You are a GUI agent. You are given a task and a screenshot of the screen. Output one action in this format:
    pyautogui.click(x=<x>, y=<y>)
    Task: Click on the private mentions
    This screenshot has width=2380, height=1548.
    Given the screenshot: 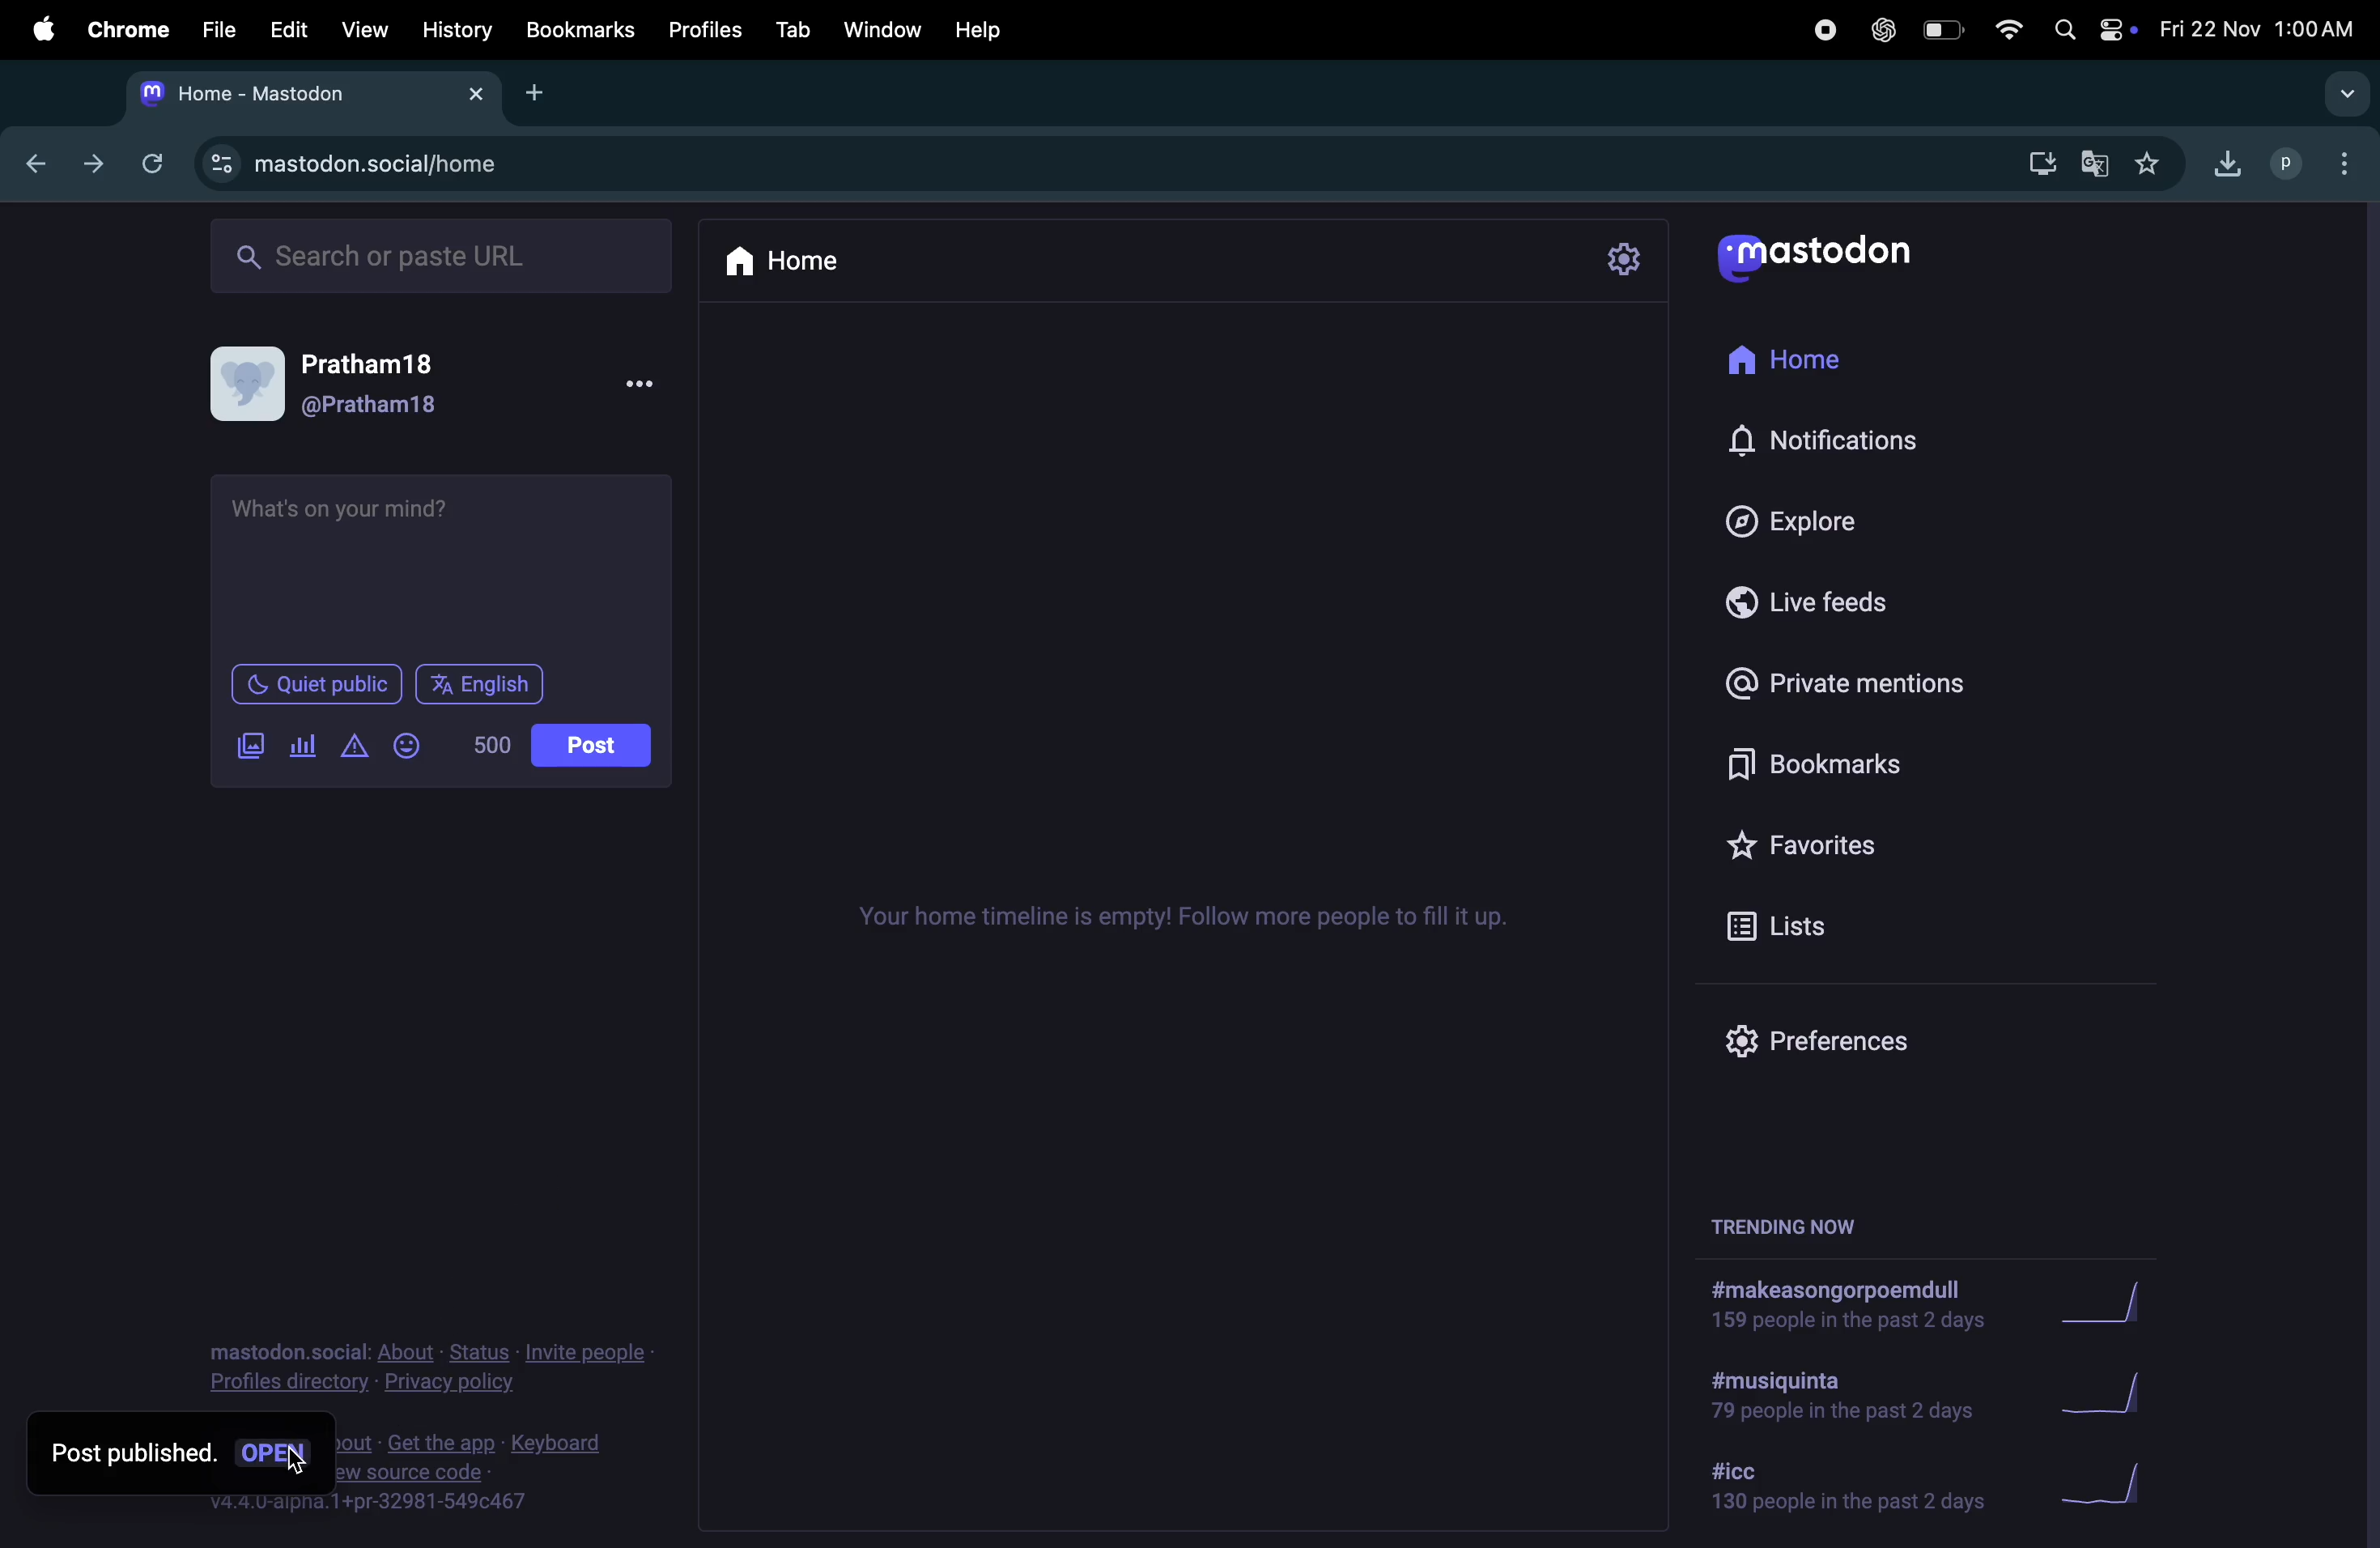 What is the action you would take?
    pyautogui.click(x=1873, y=677)
    